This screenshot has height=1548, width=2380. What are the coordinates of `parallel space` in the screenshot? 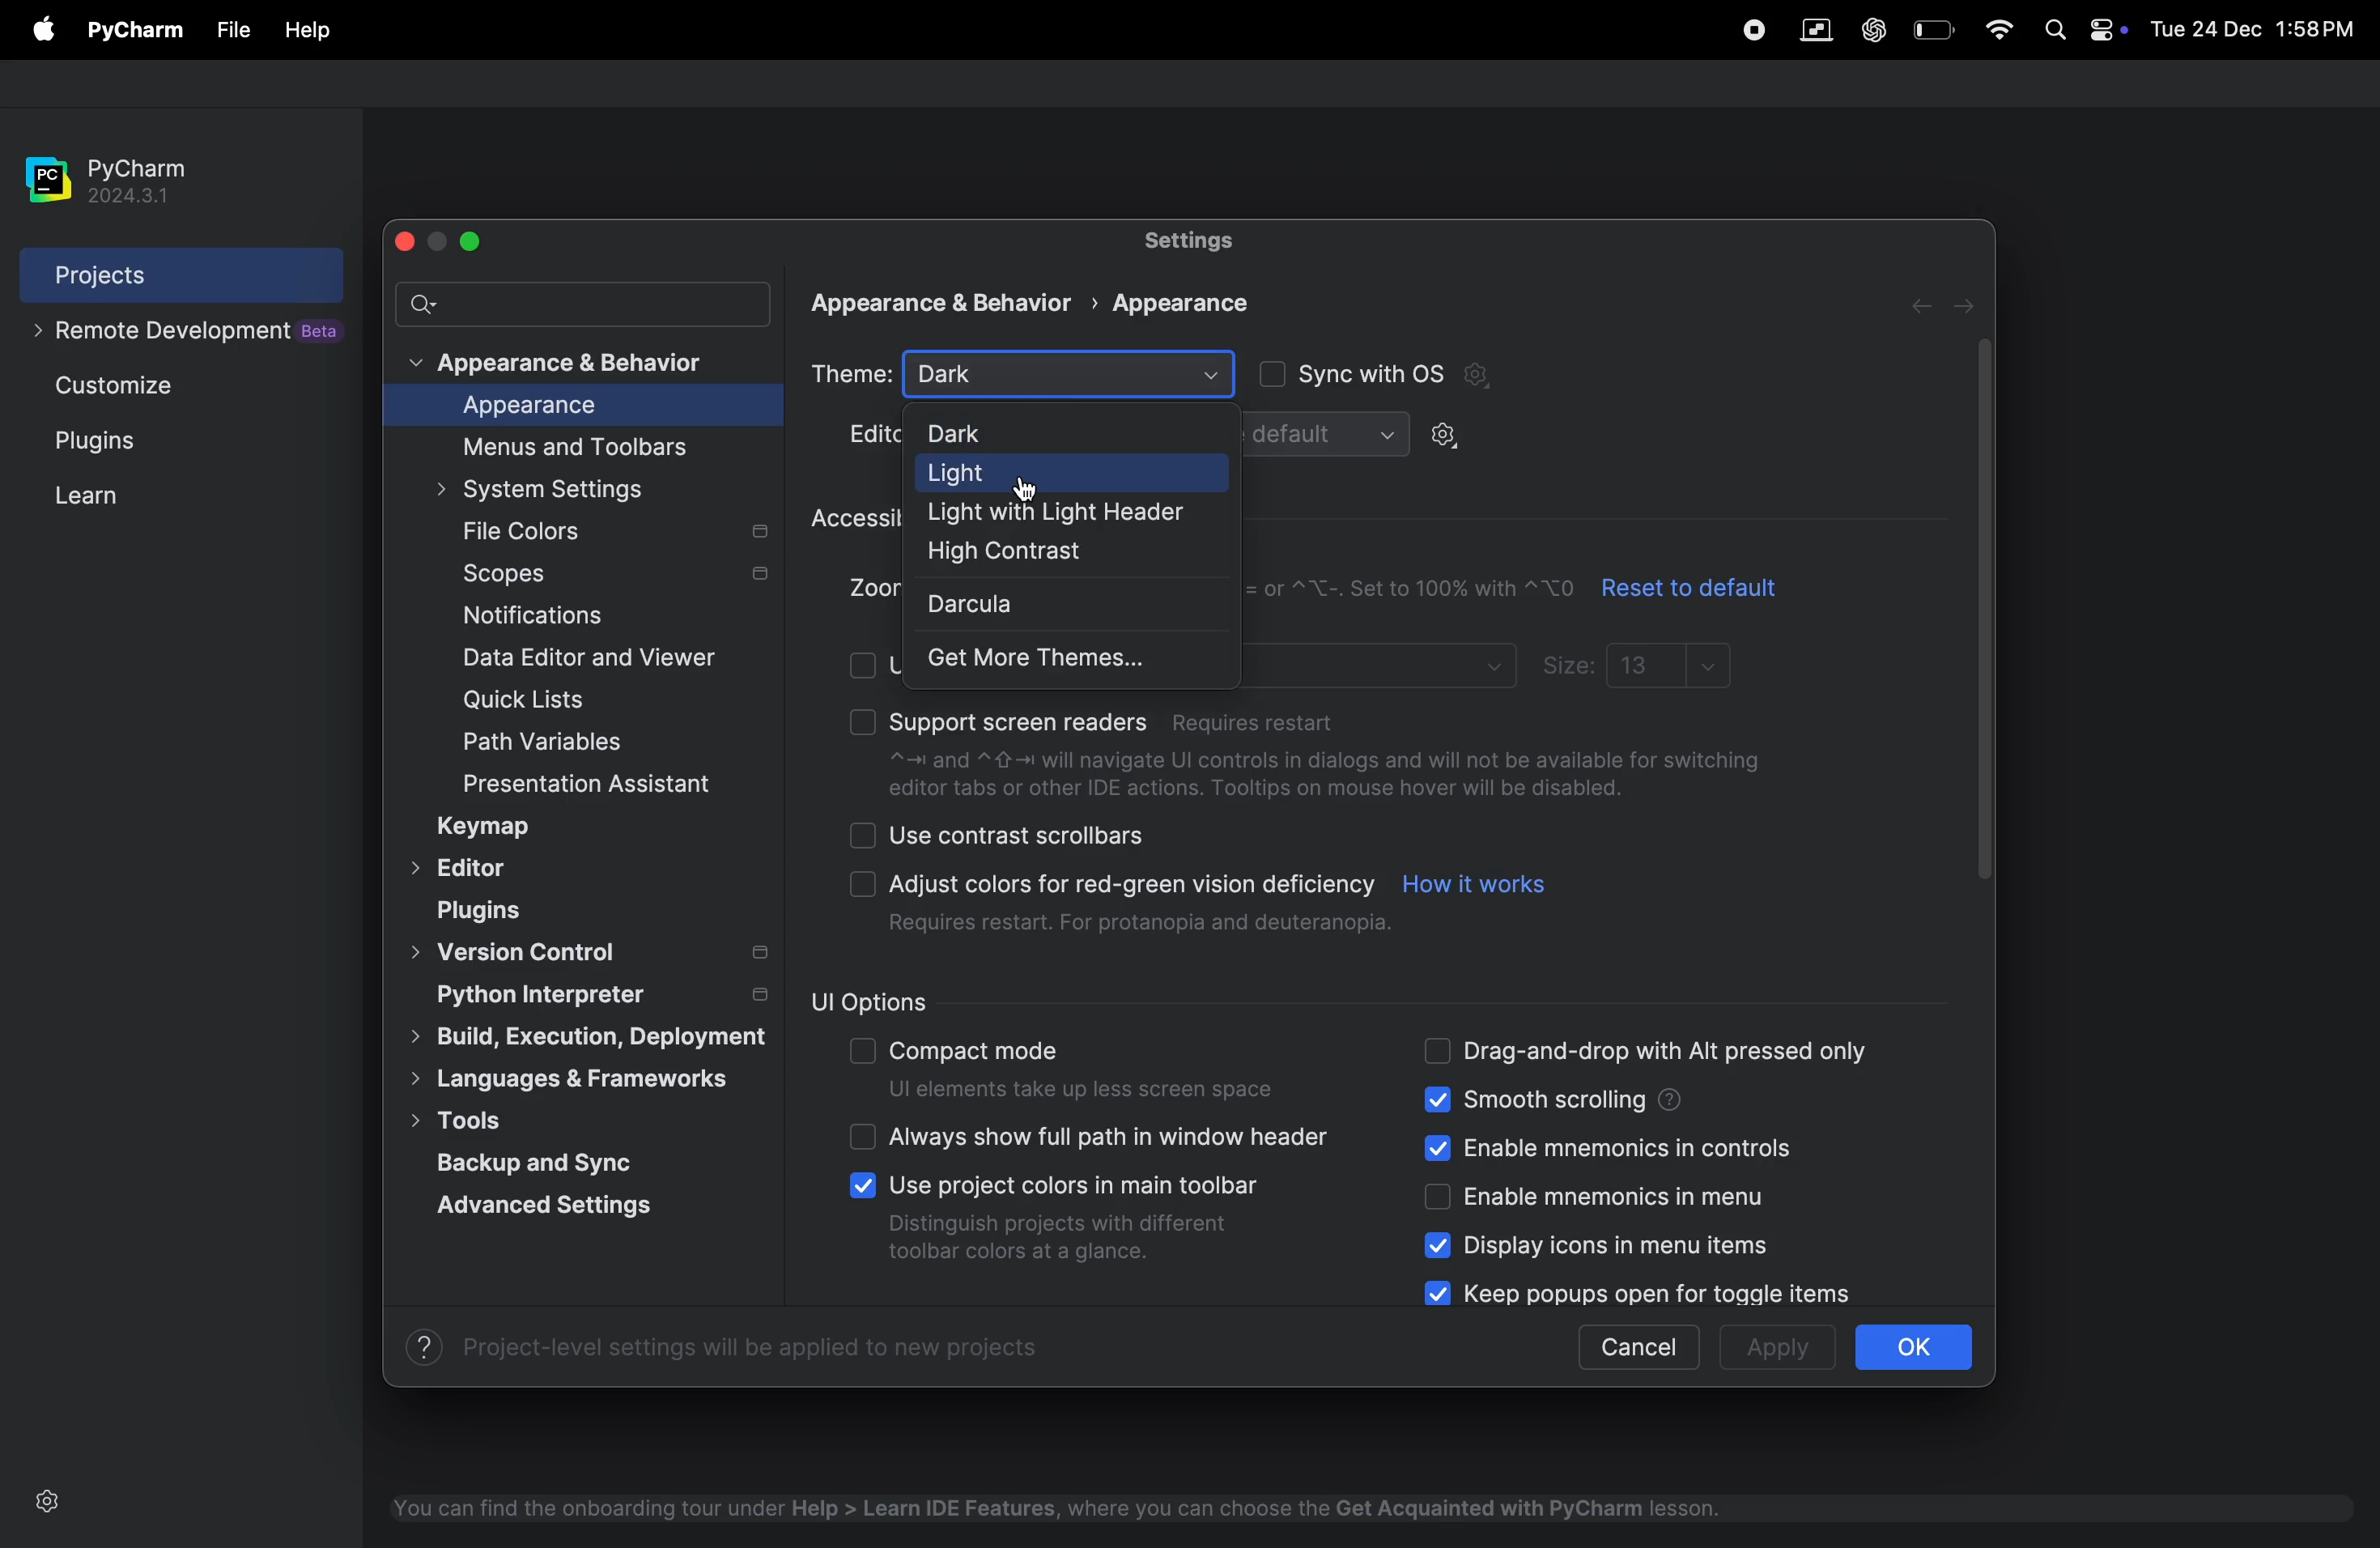 It's located at (1821, 30).